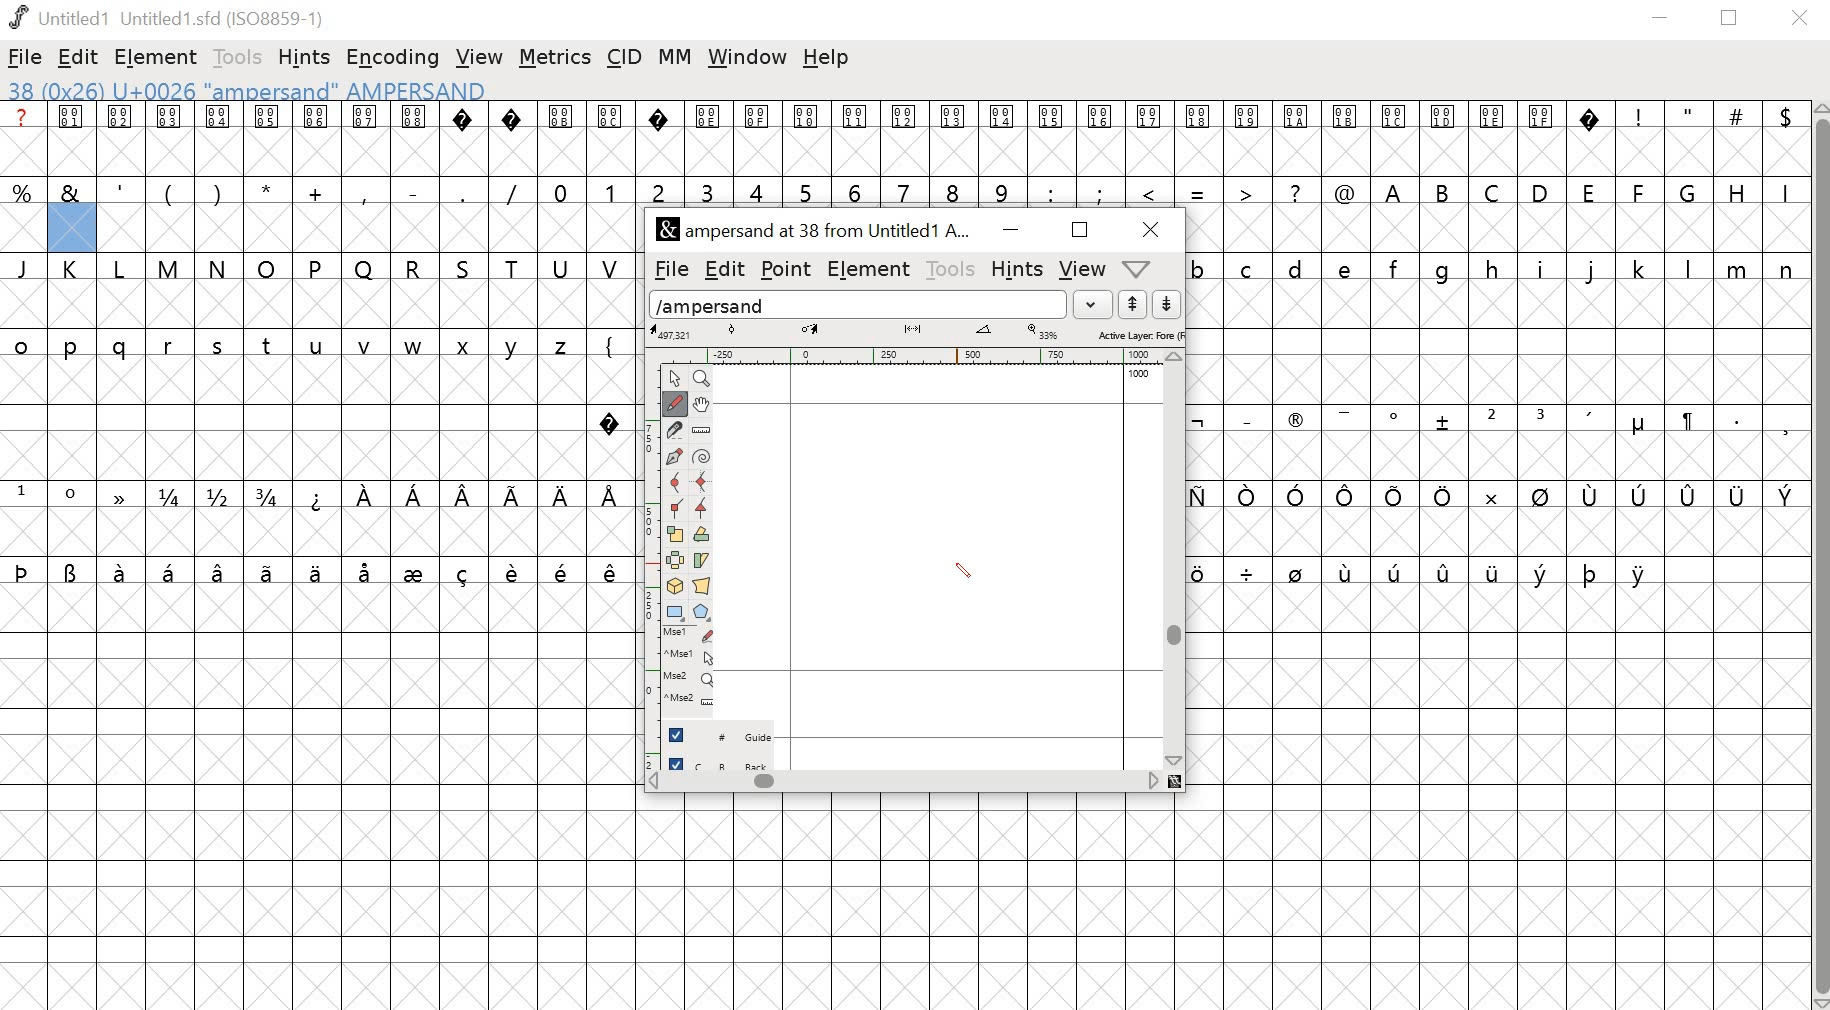 The height and width of the screenshot is (1010, 1830). Describe the element at coordinates (123, 571) in the screenshot. I see `symbol` at that location.